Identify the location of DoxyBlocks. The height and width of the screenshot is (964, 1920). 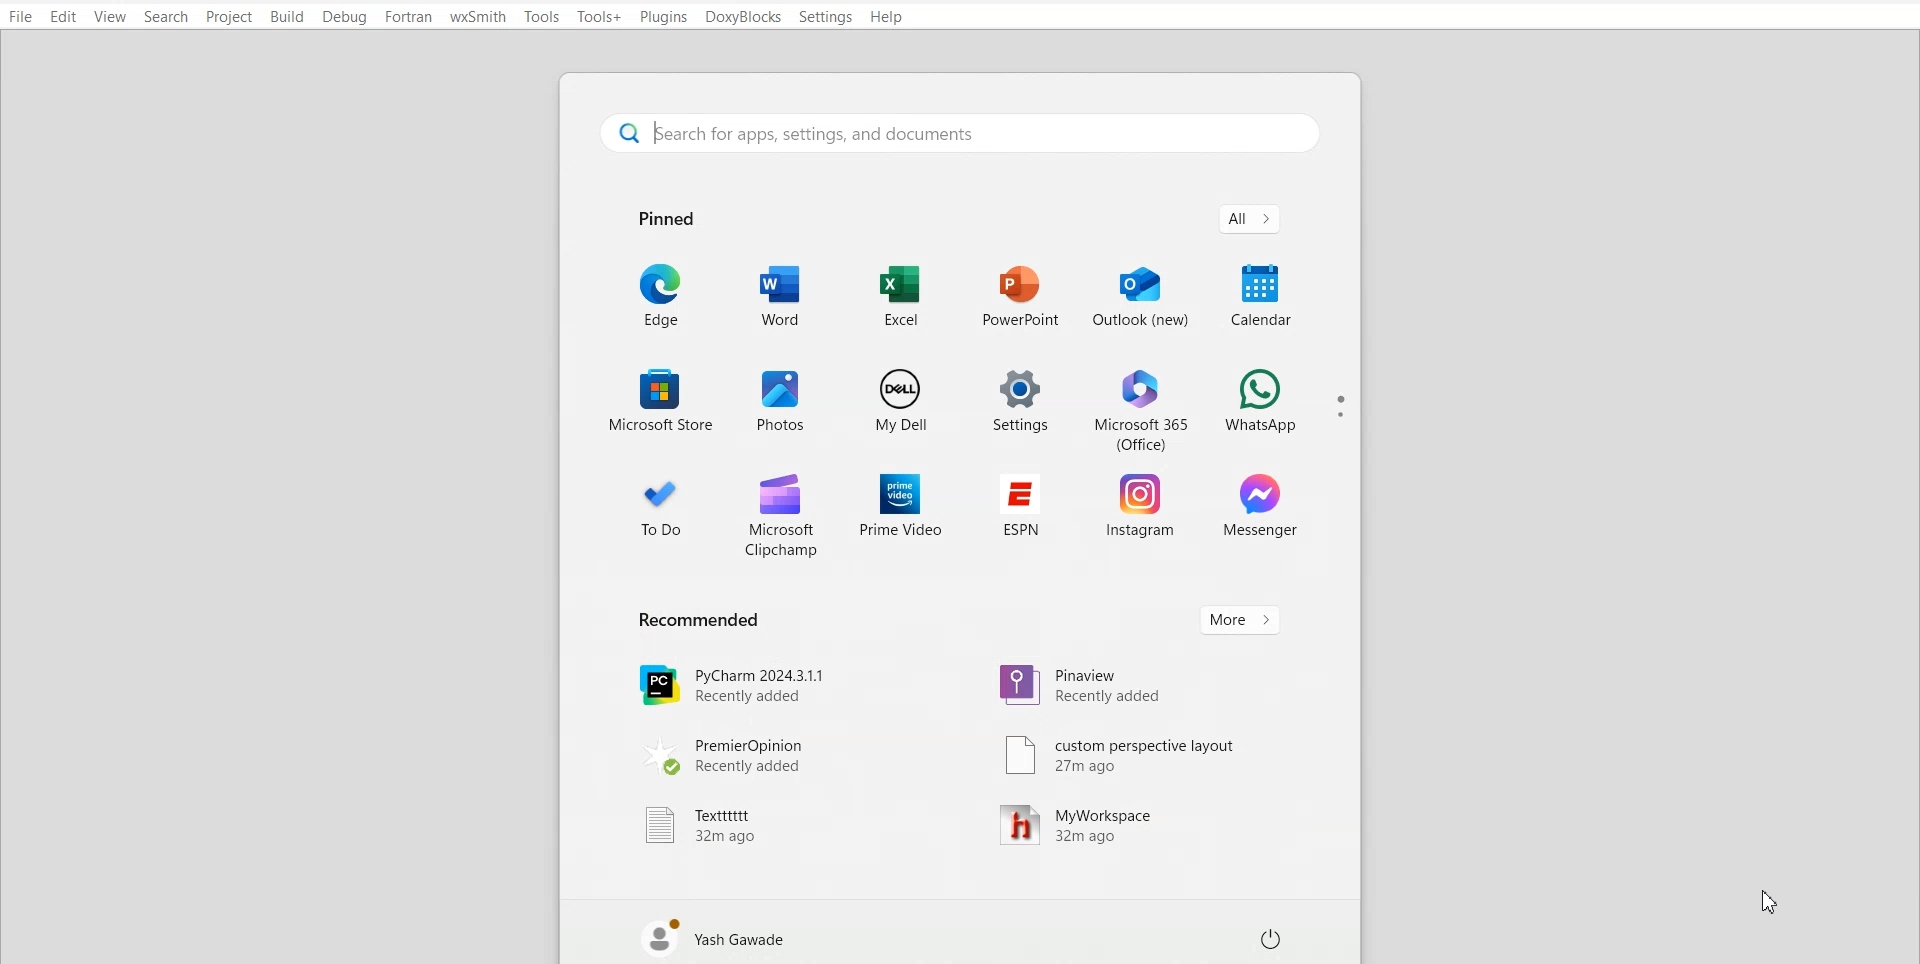
(742, 17).